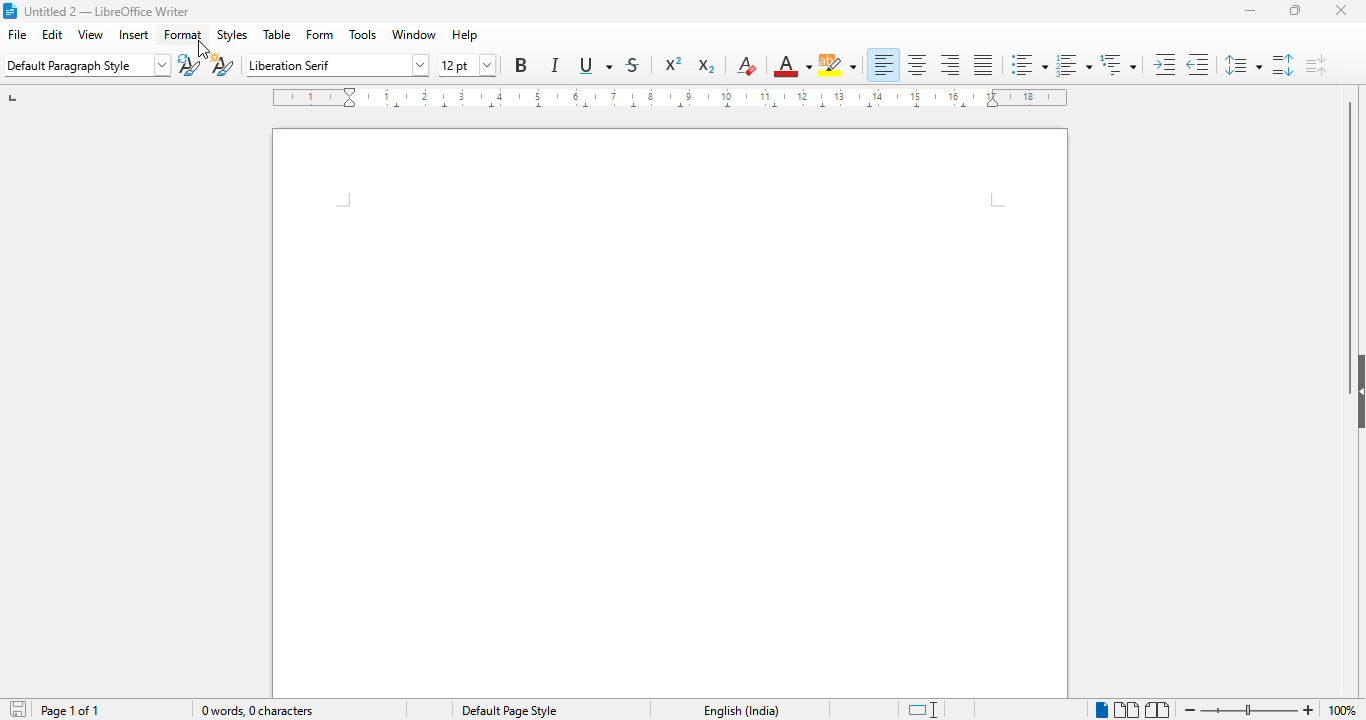 The height and width of the screenshot is (720, 1366). What do you see at coordinates (10, 11) in the screenshot?
I see `logo` at bounding box center [10, 11].